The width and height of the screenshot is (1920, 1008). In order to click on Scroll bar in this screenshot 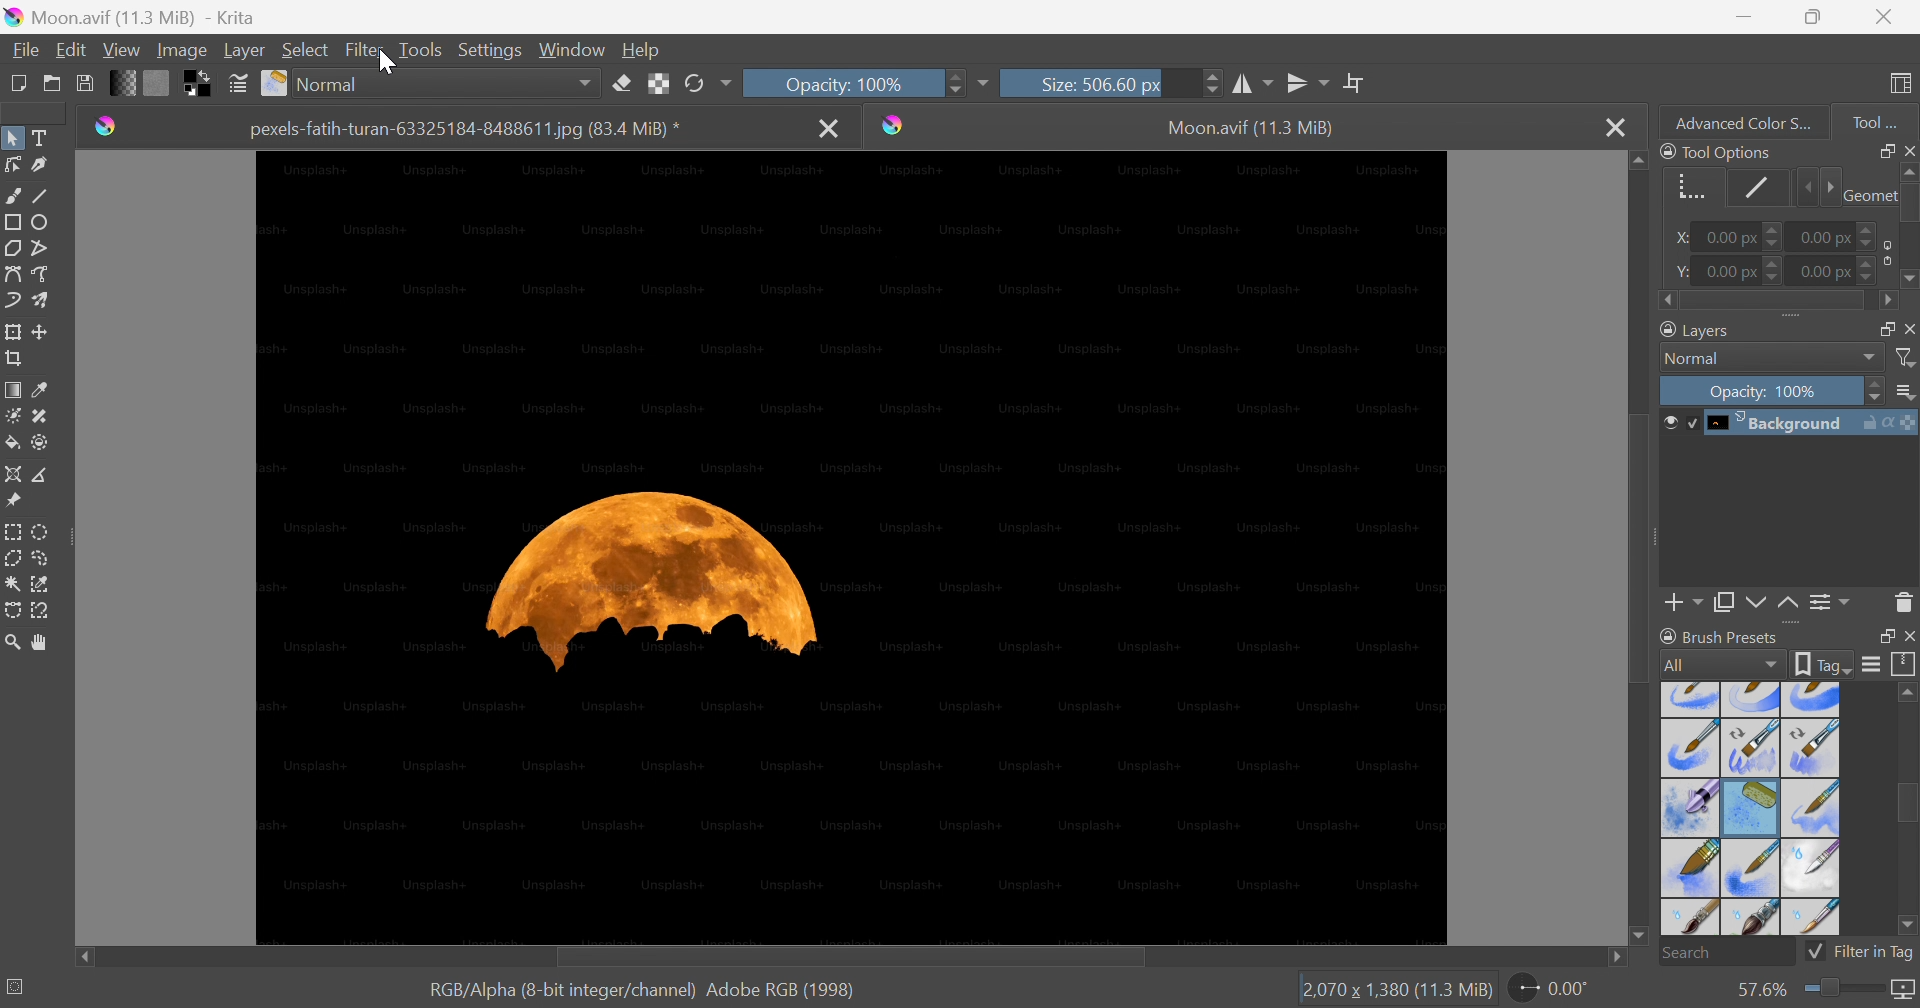, I will do `click(1642, 547)`.